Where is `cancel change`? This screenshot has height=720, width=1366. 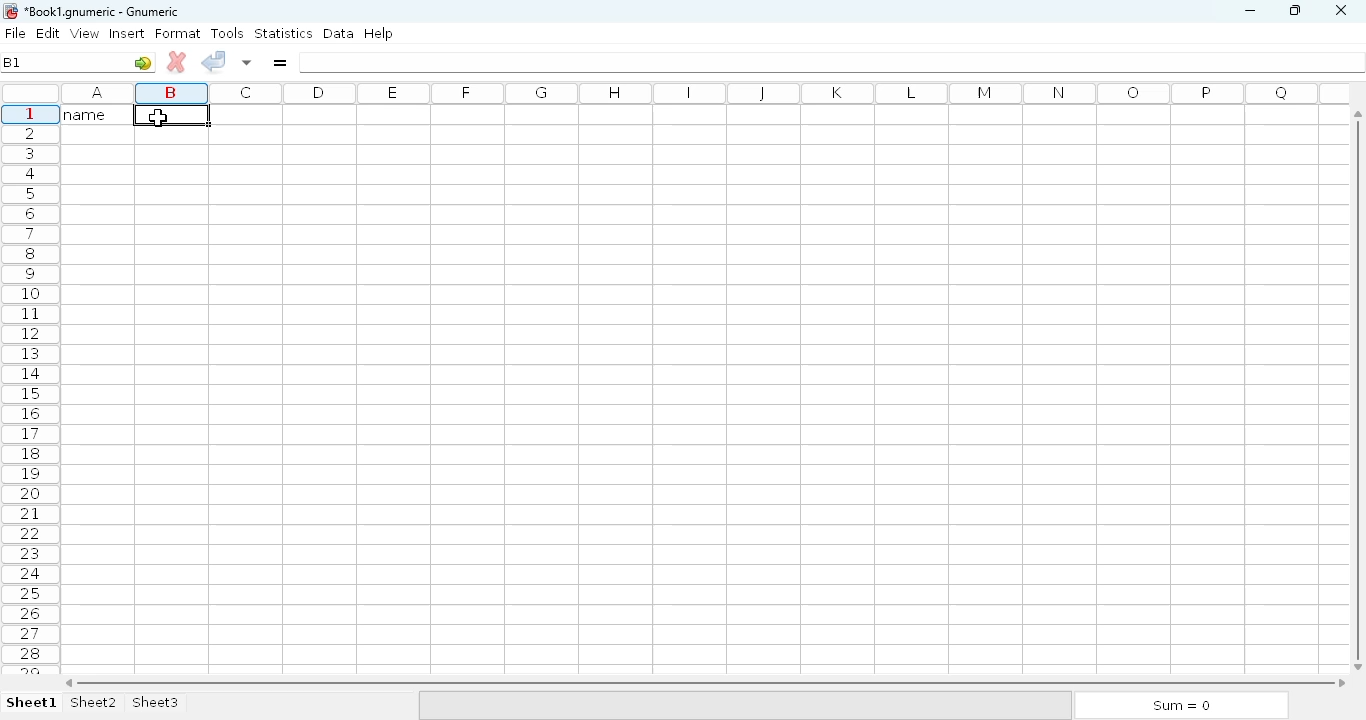
cancel change is located at coordinates (177, 62).